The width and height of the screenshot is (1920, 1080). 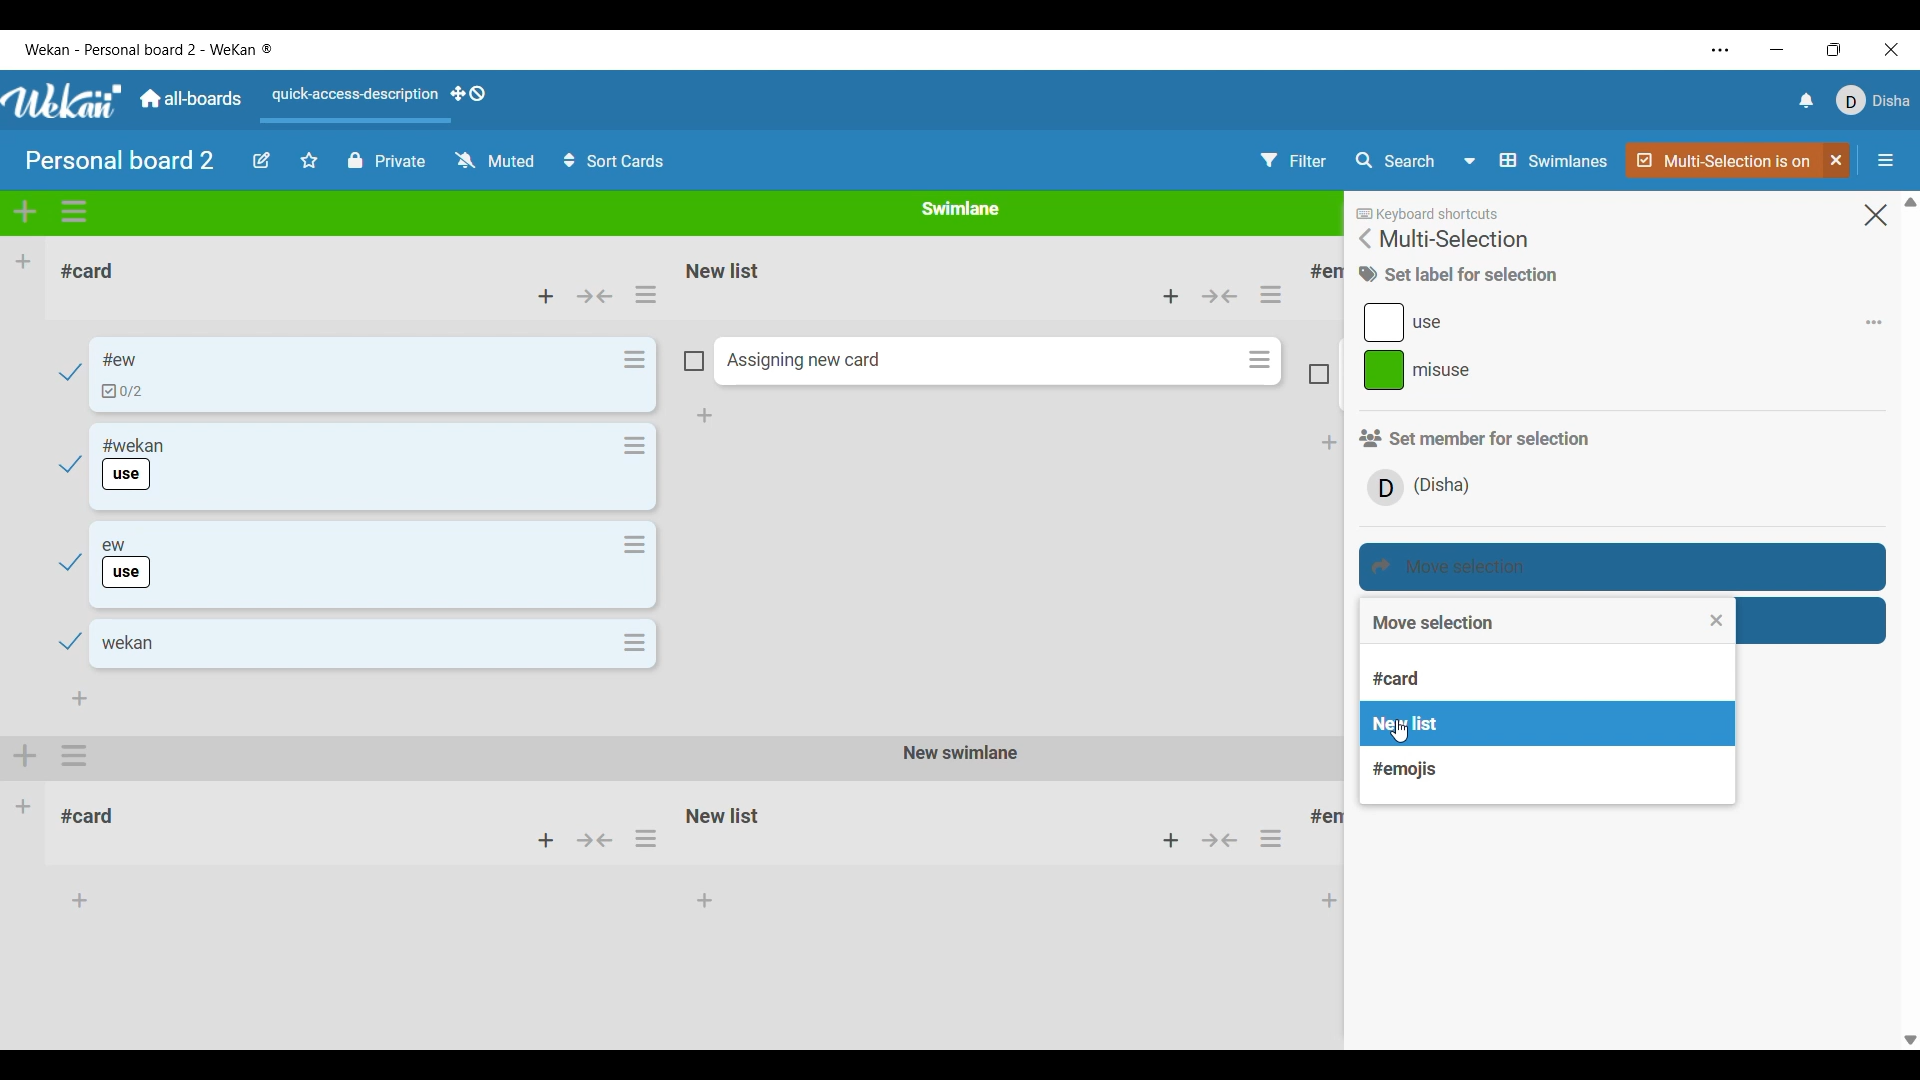 What do you see at coordinates (79, 699) in the screenshot?
I see `Add card to bottom of list` at bounding box center [79, 699].